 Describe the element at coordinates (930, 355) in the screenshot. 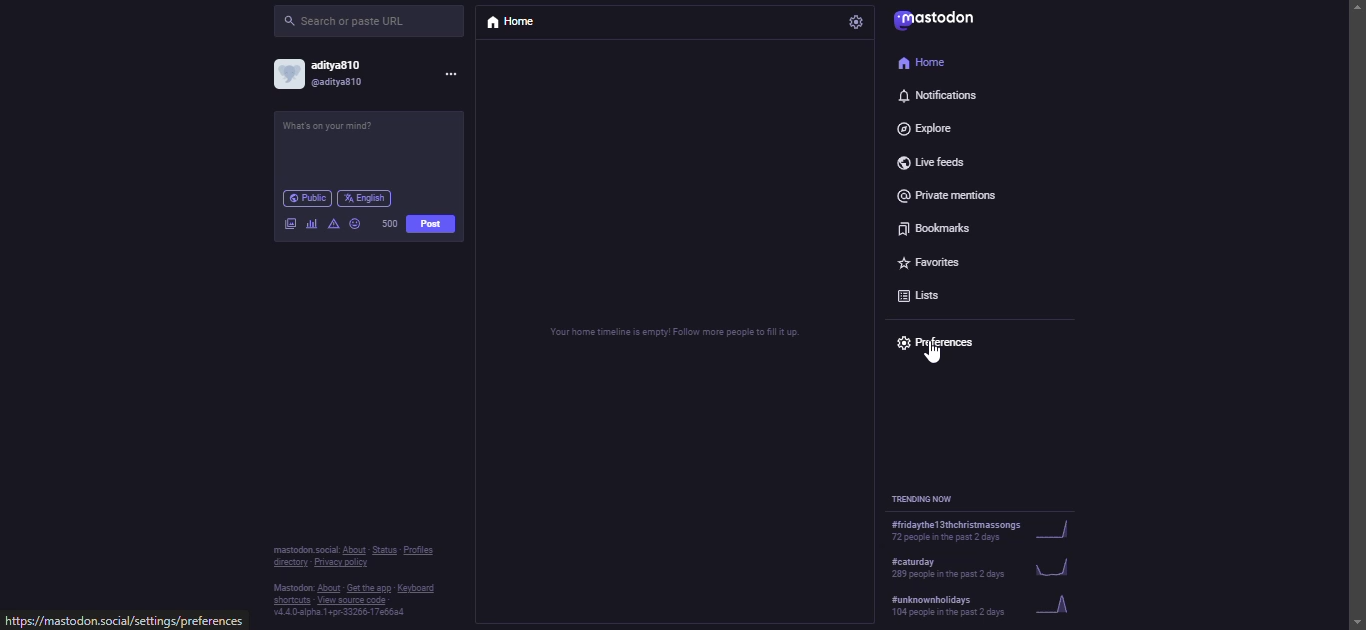

I see `cursor` at that location.